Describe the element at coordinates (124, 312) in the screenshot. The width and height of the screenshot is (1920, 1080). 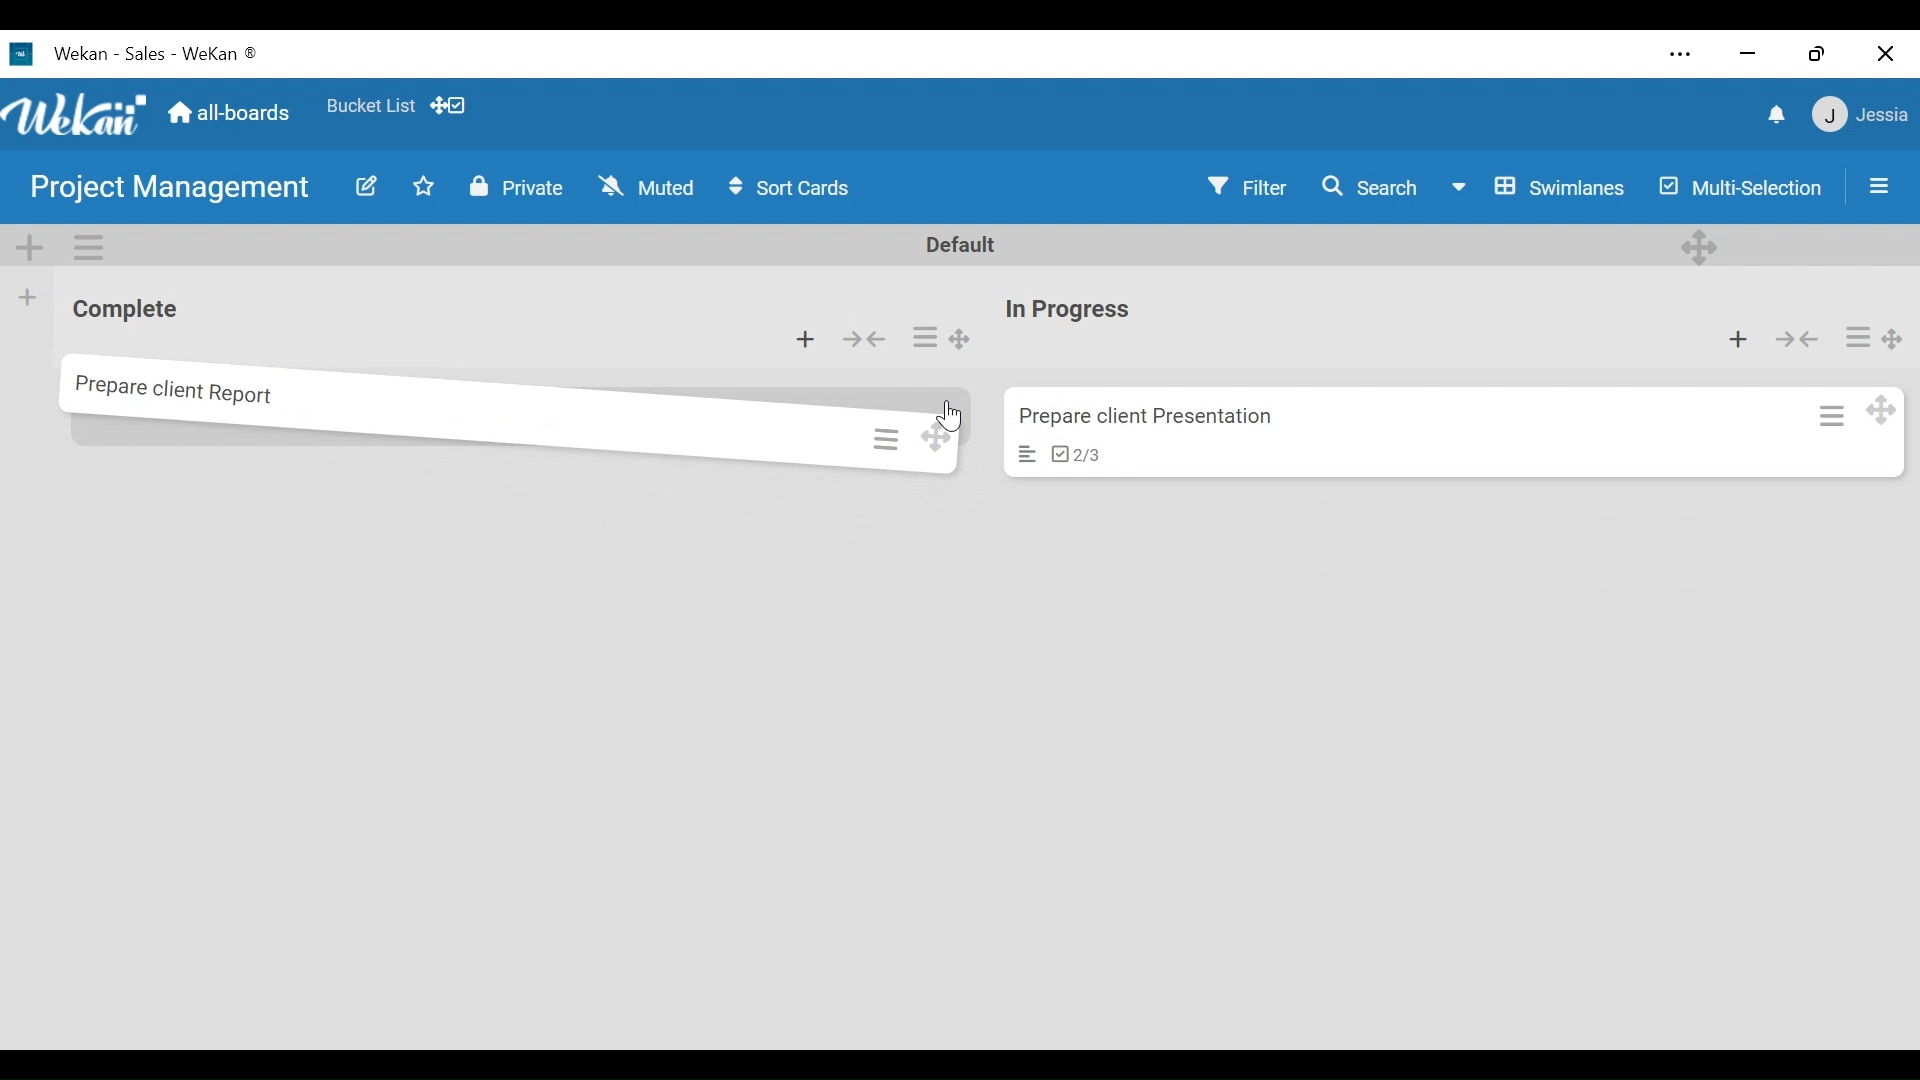
I see `List name` at that location.